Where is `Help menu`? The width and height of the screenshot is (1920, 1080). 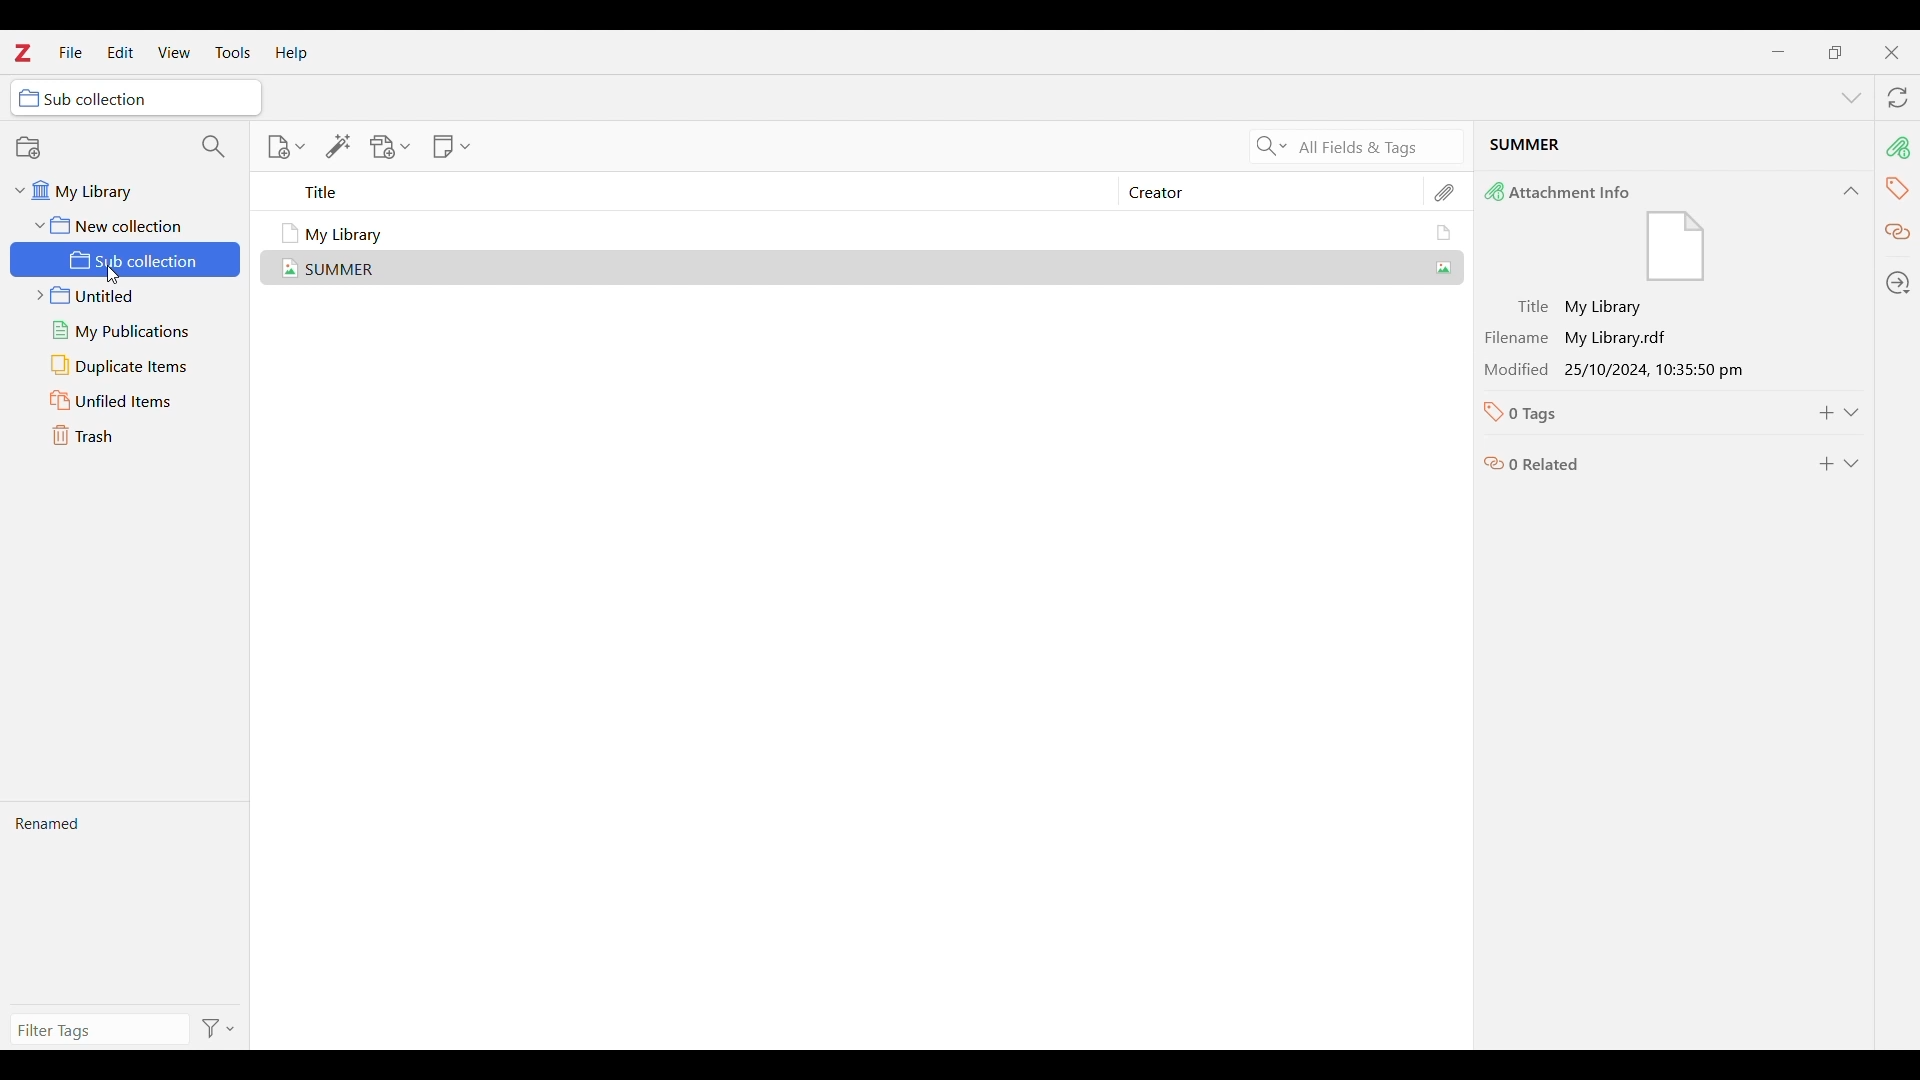 Help menu is located at coordinates (292, 53).